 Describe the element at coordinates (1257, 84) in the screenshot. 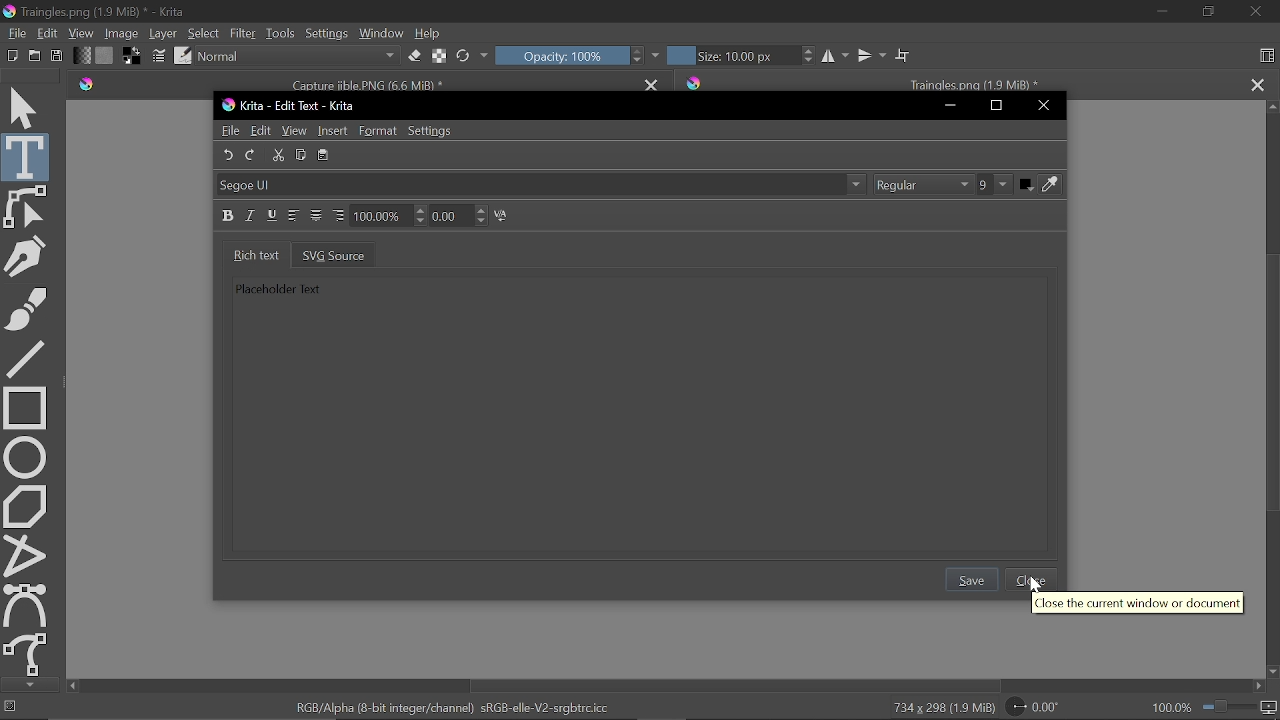

I see `Close other tab` at that location.